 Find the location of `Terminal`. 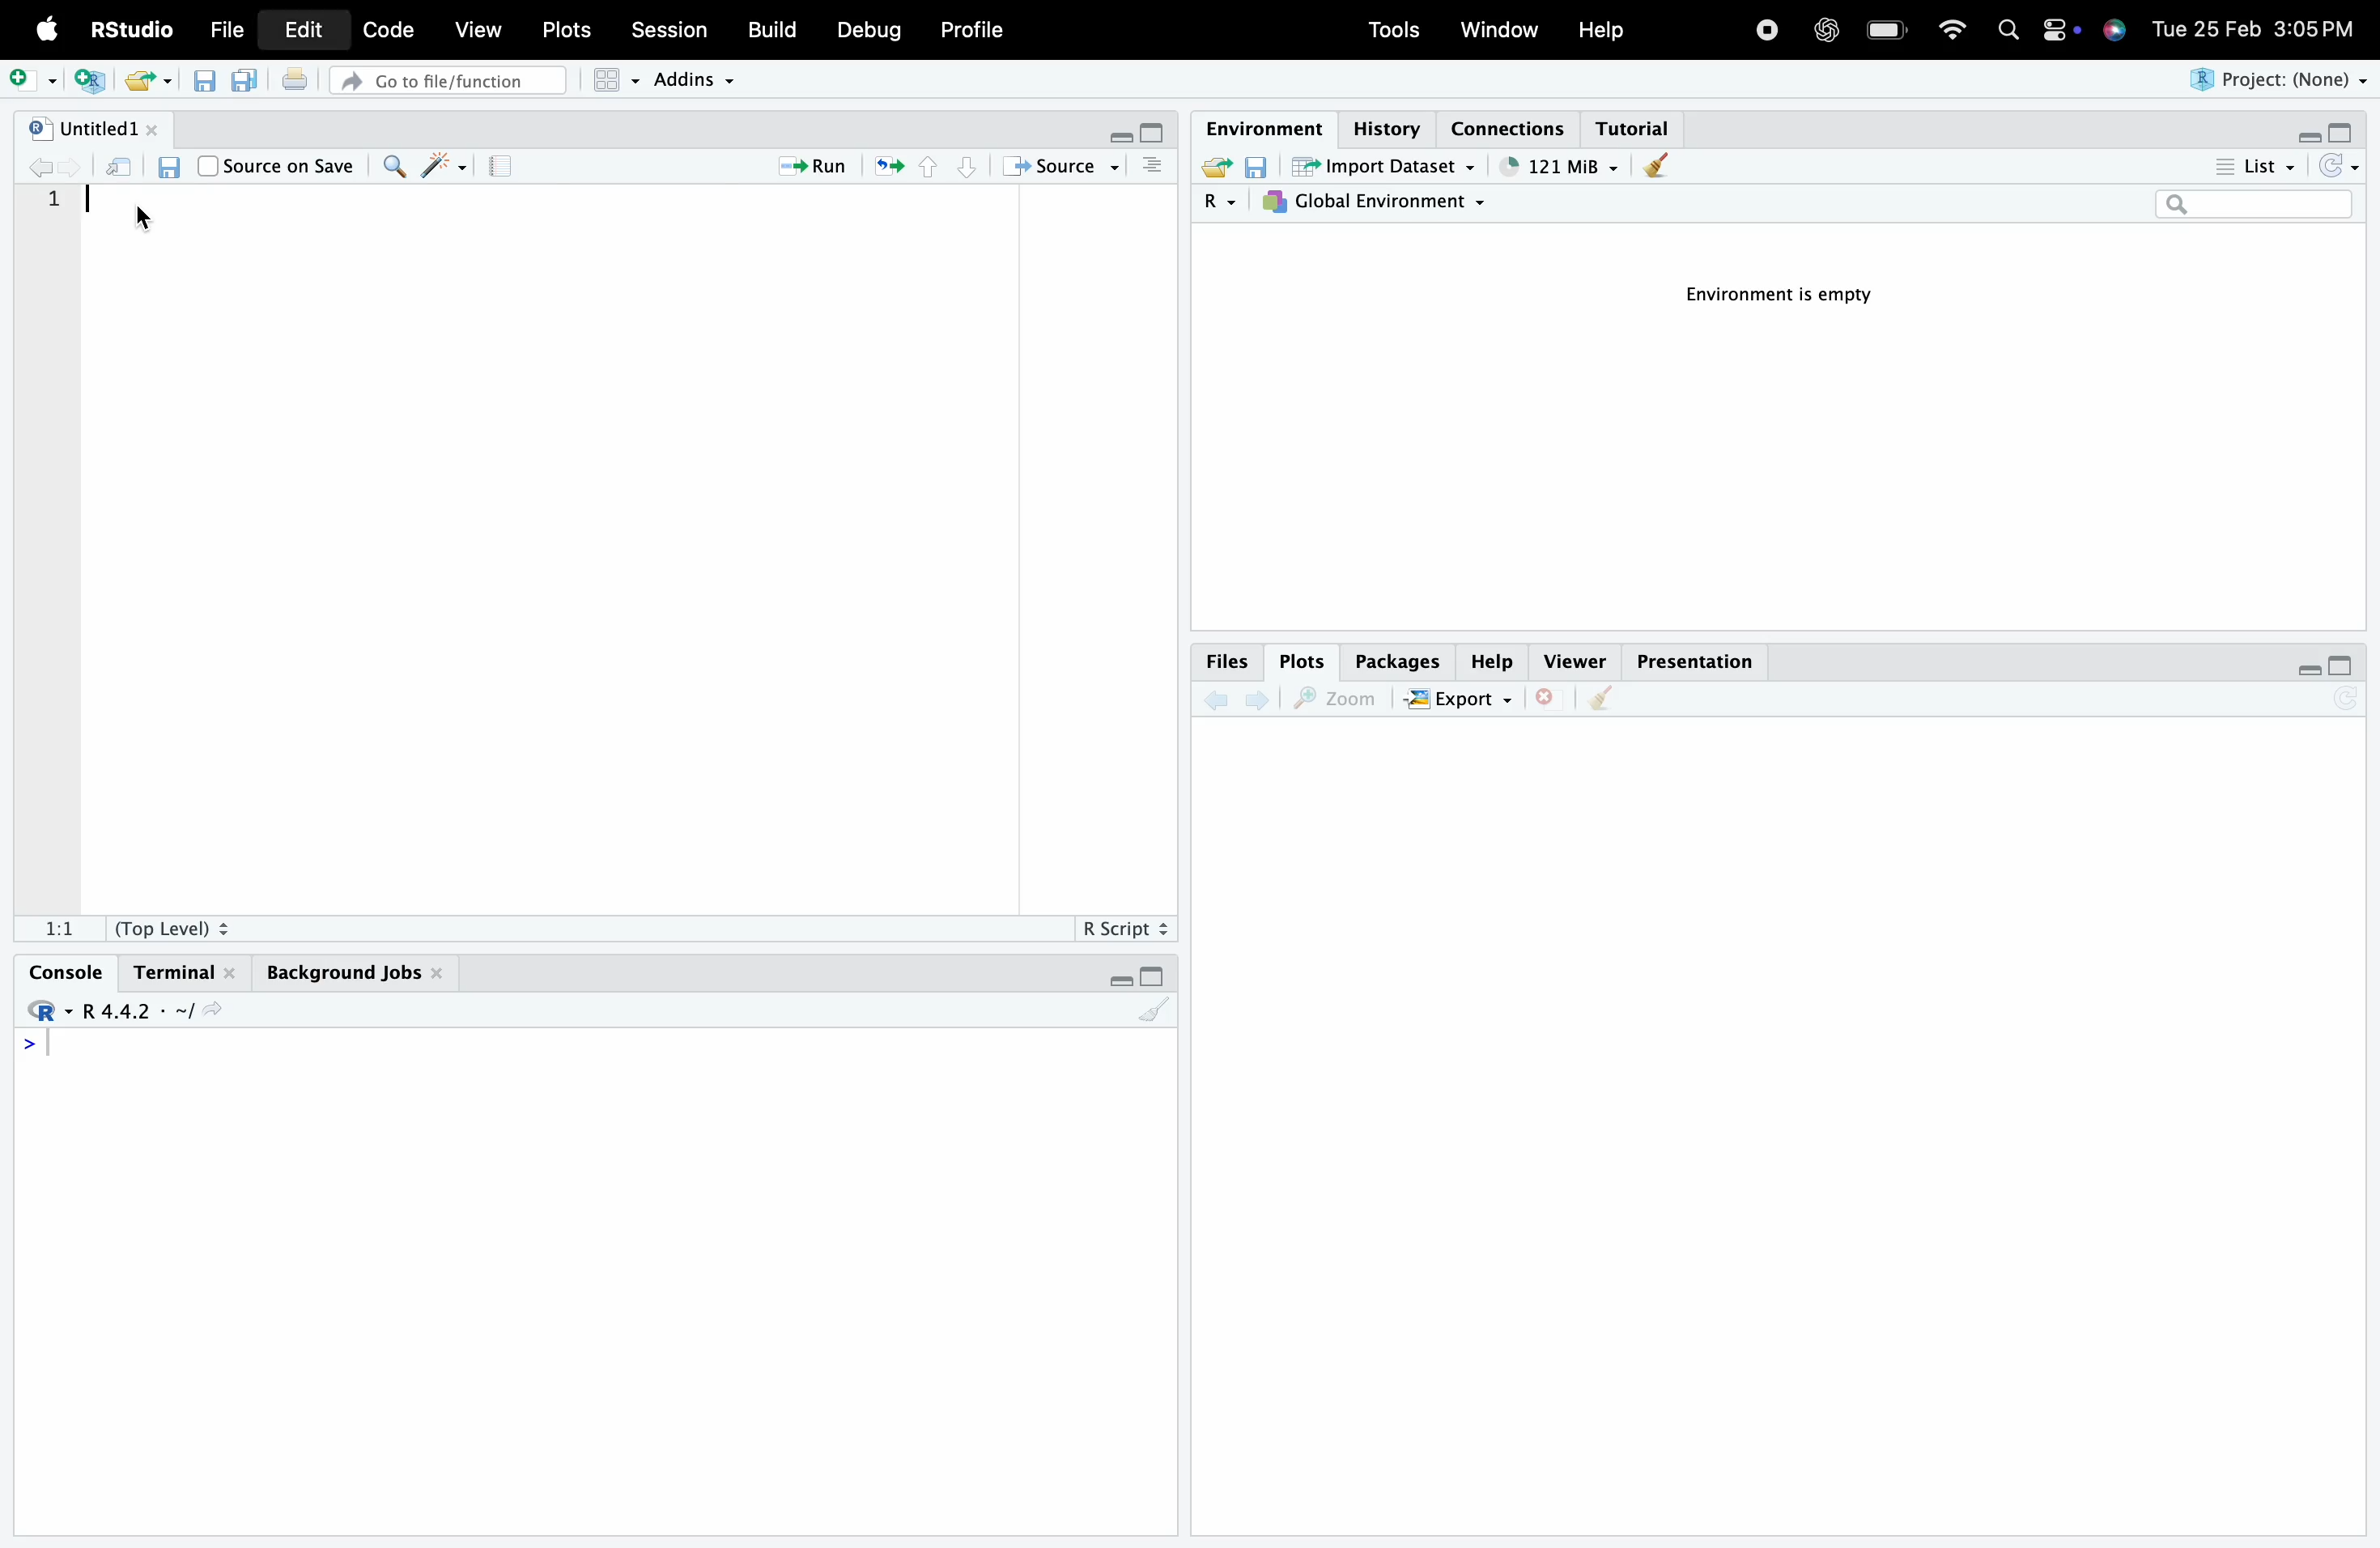

Terminal is located at coordinates (185, 970).